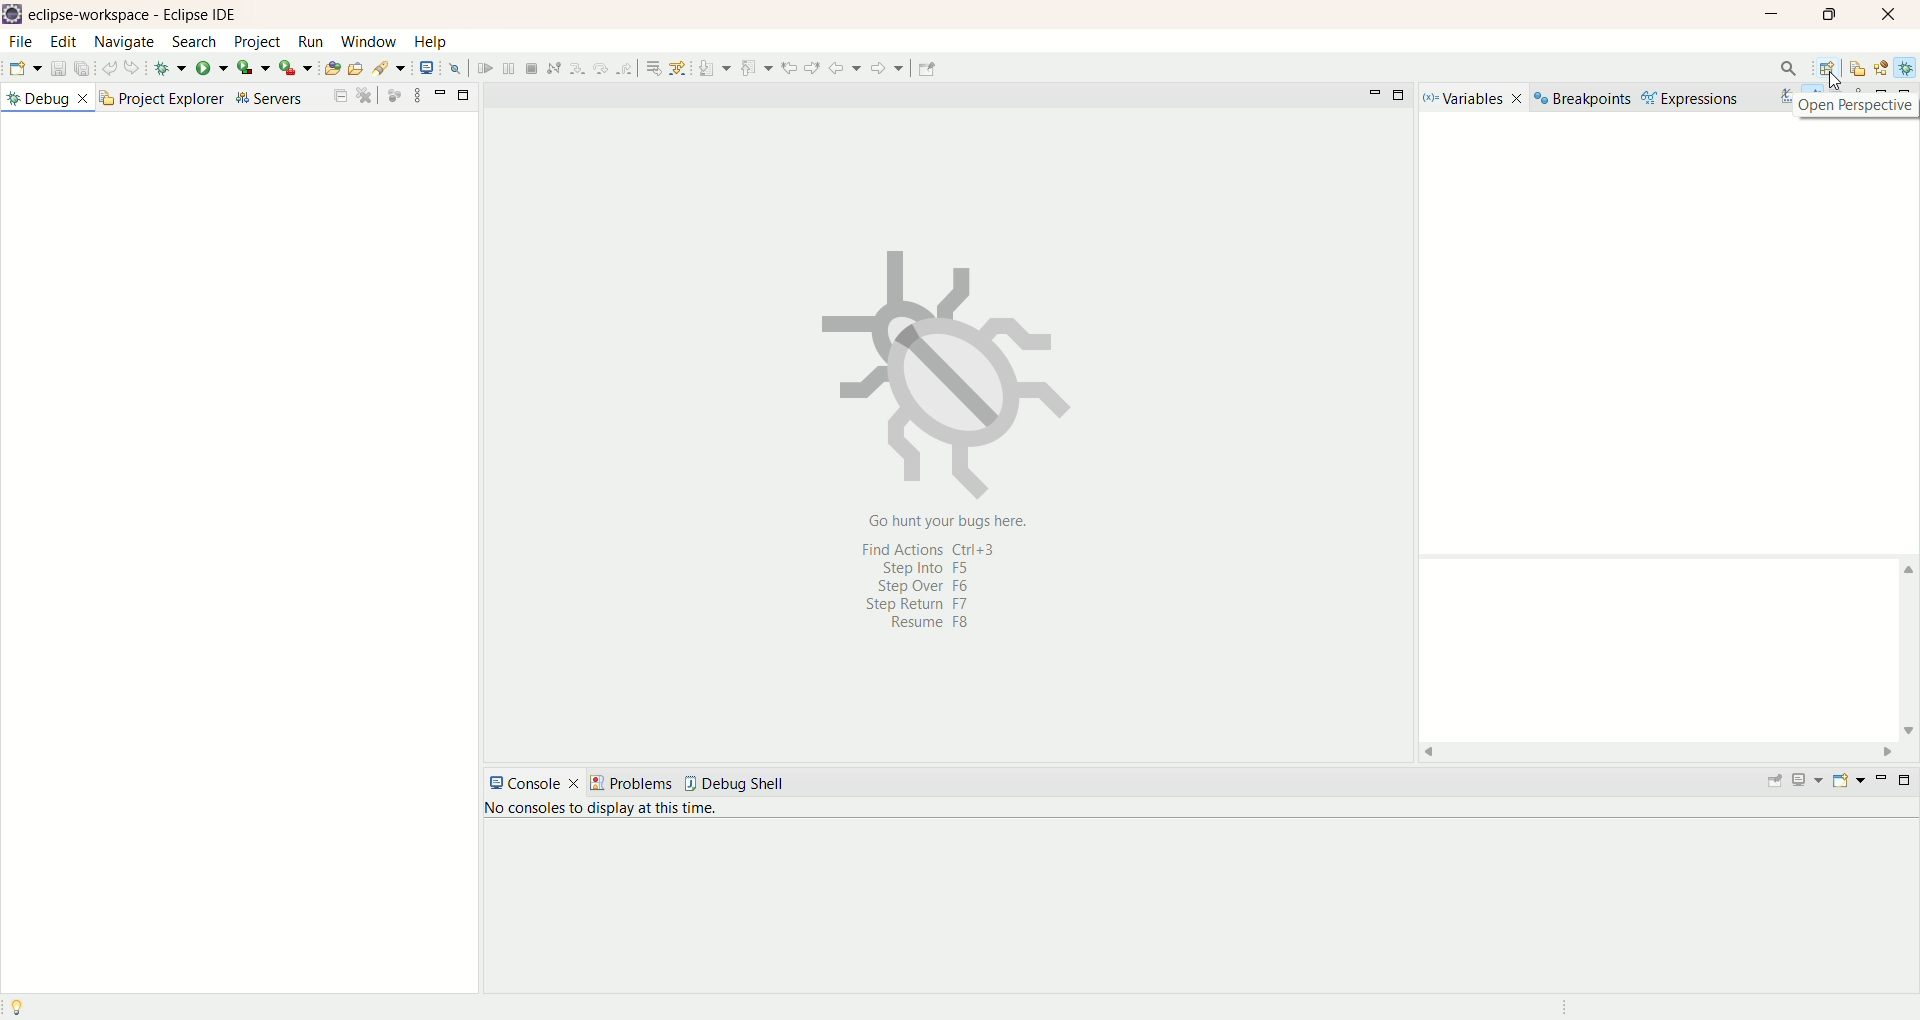 The height and width of the screenshot is (1020, 1920). What do you see at coordinates (1908, 68) in the screenshot?
I see `debug` at bounding box center [1908, 68].